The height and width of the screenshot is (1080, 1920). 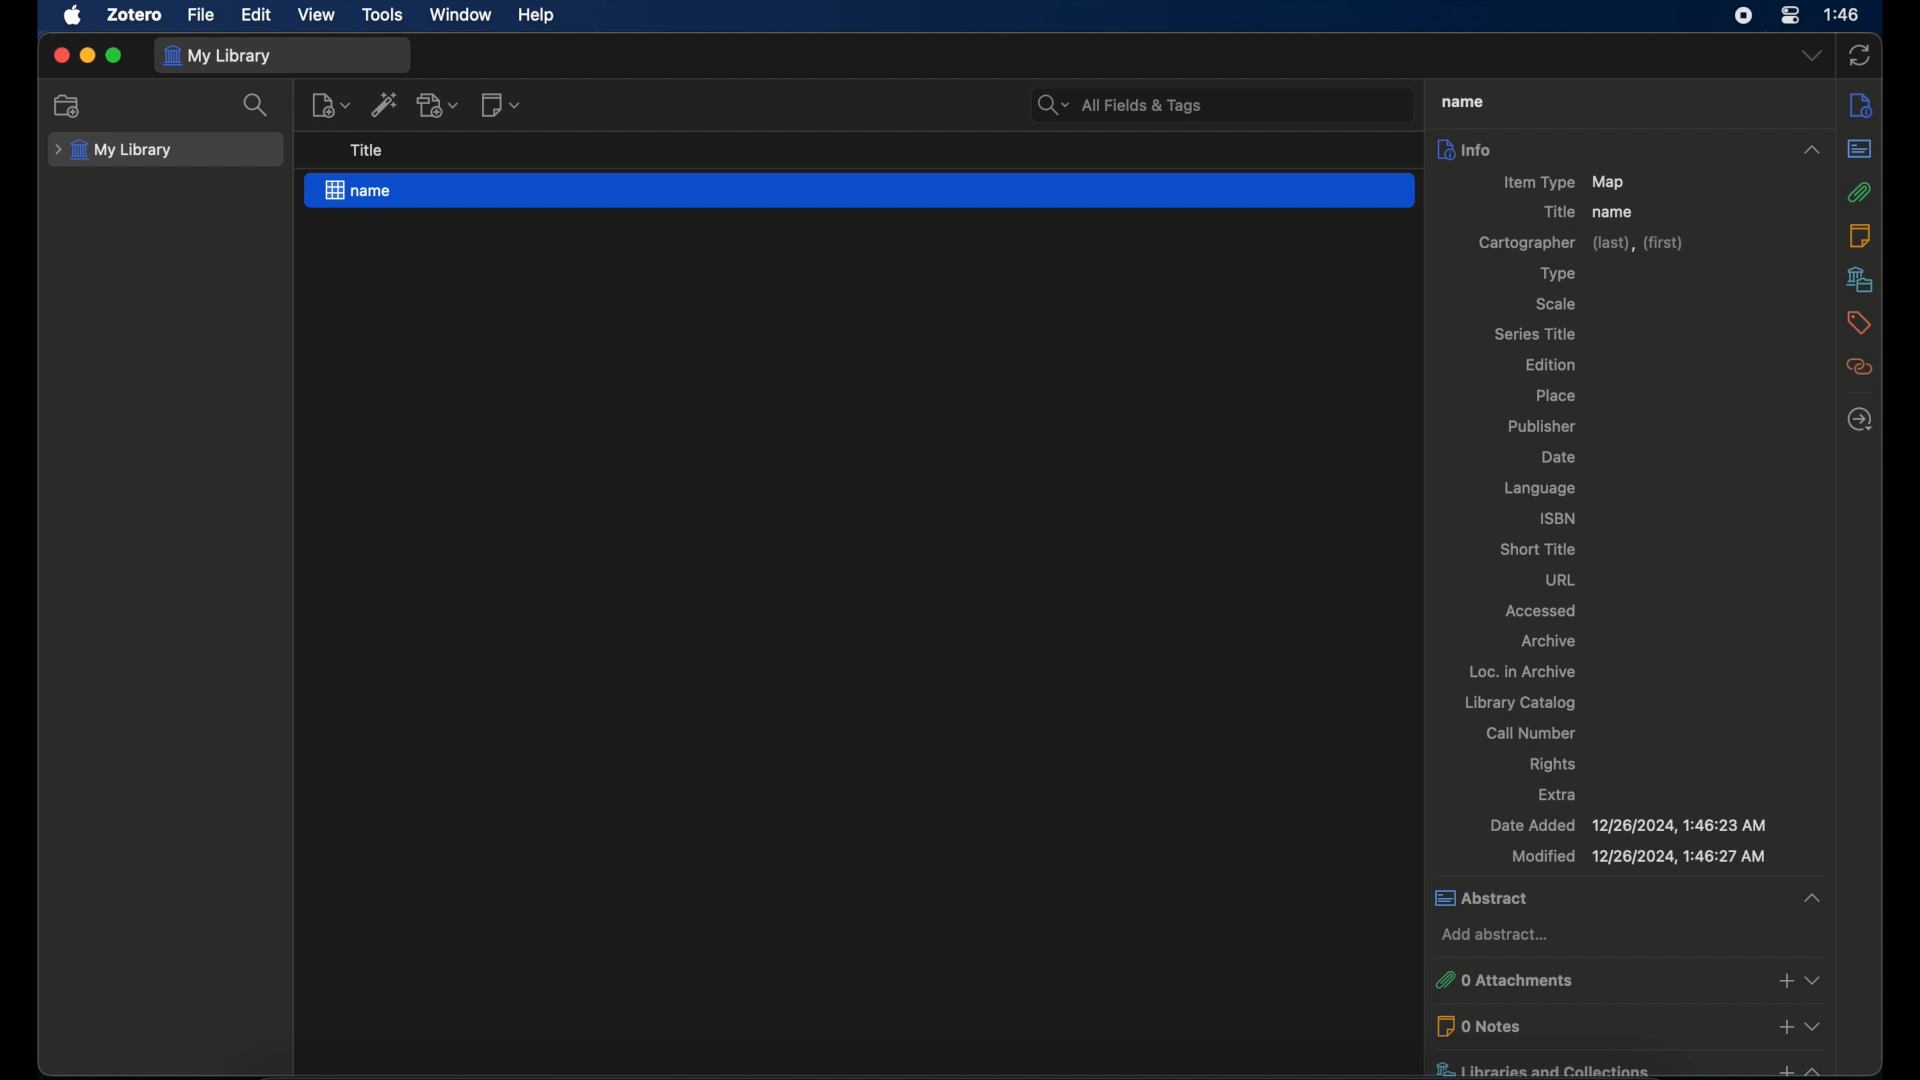 What do you see at coordinates (1556, 396) in the screenshot?
I see `place` at bounding box center [1556, 396].